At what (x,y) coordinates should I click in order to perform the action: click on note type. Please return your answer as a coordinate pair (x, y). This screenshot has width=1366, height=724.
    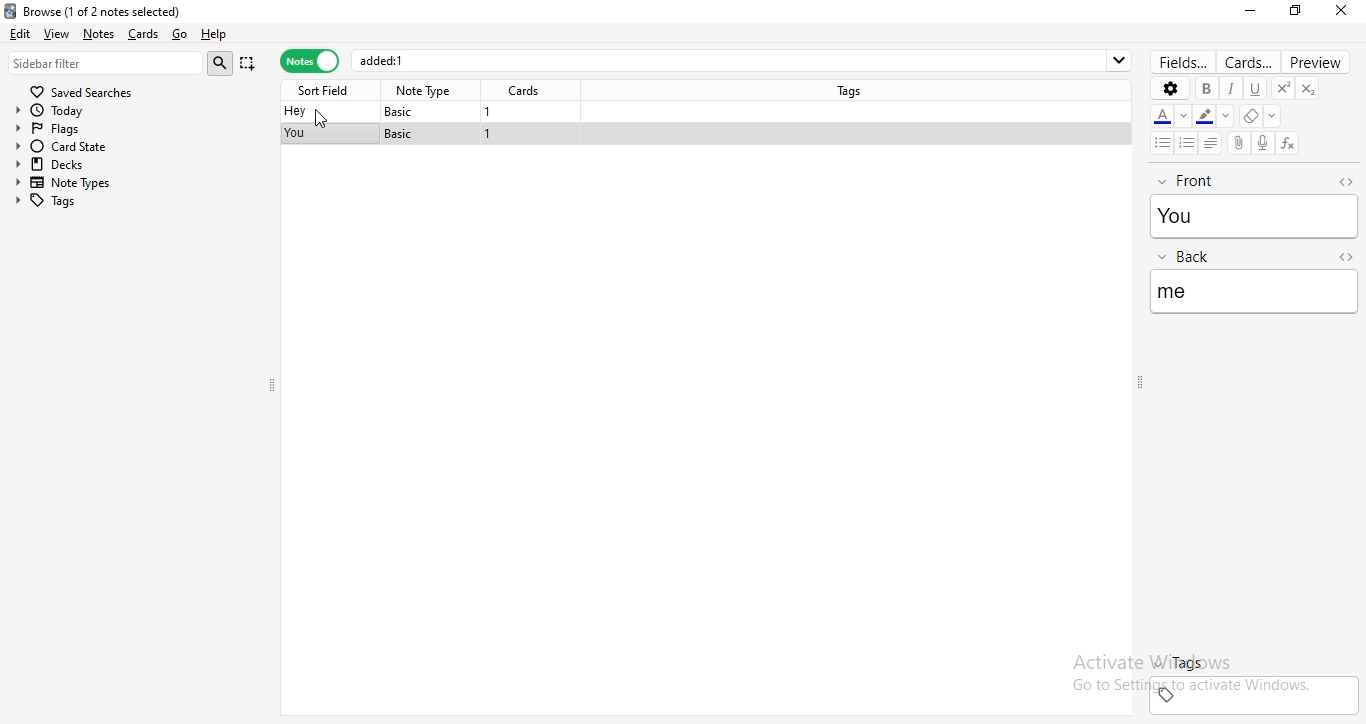
    Looking at the image, I should click on (426, 91).